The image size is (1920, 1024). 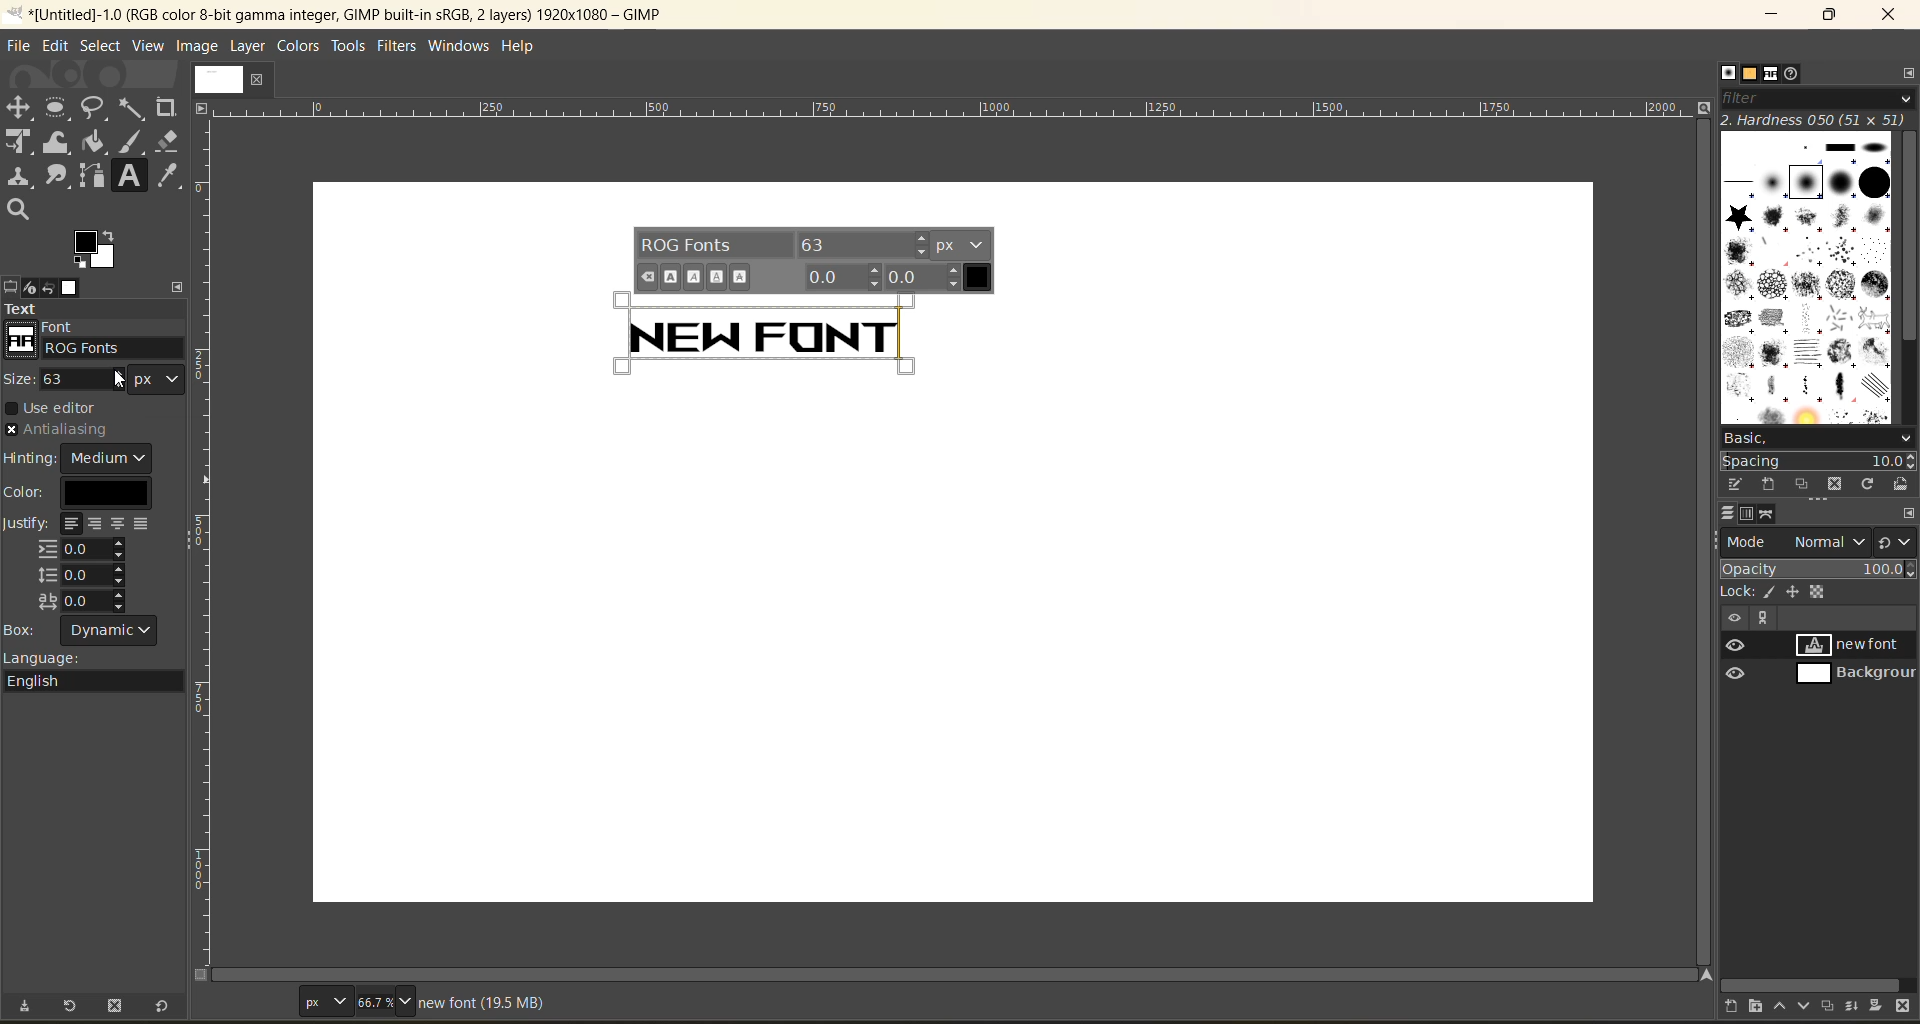 What do you see at coordinates (95, 311) in the screenshot?
I see `text` at bounding box center [95, 311].